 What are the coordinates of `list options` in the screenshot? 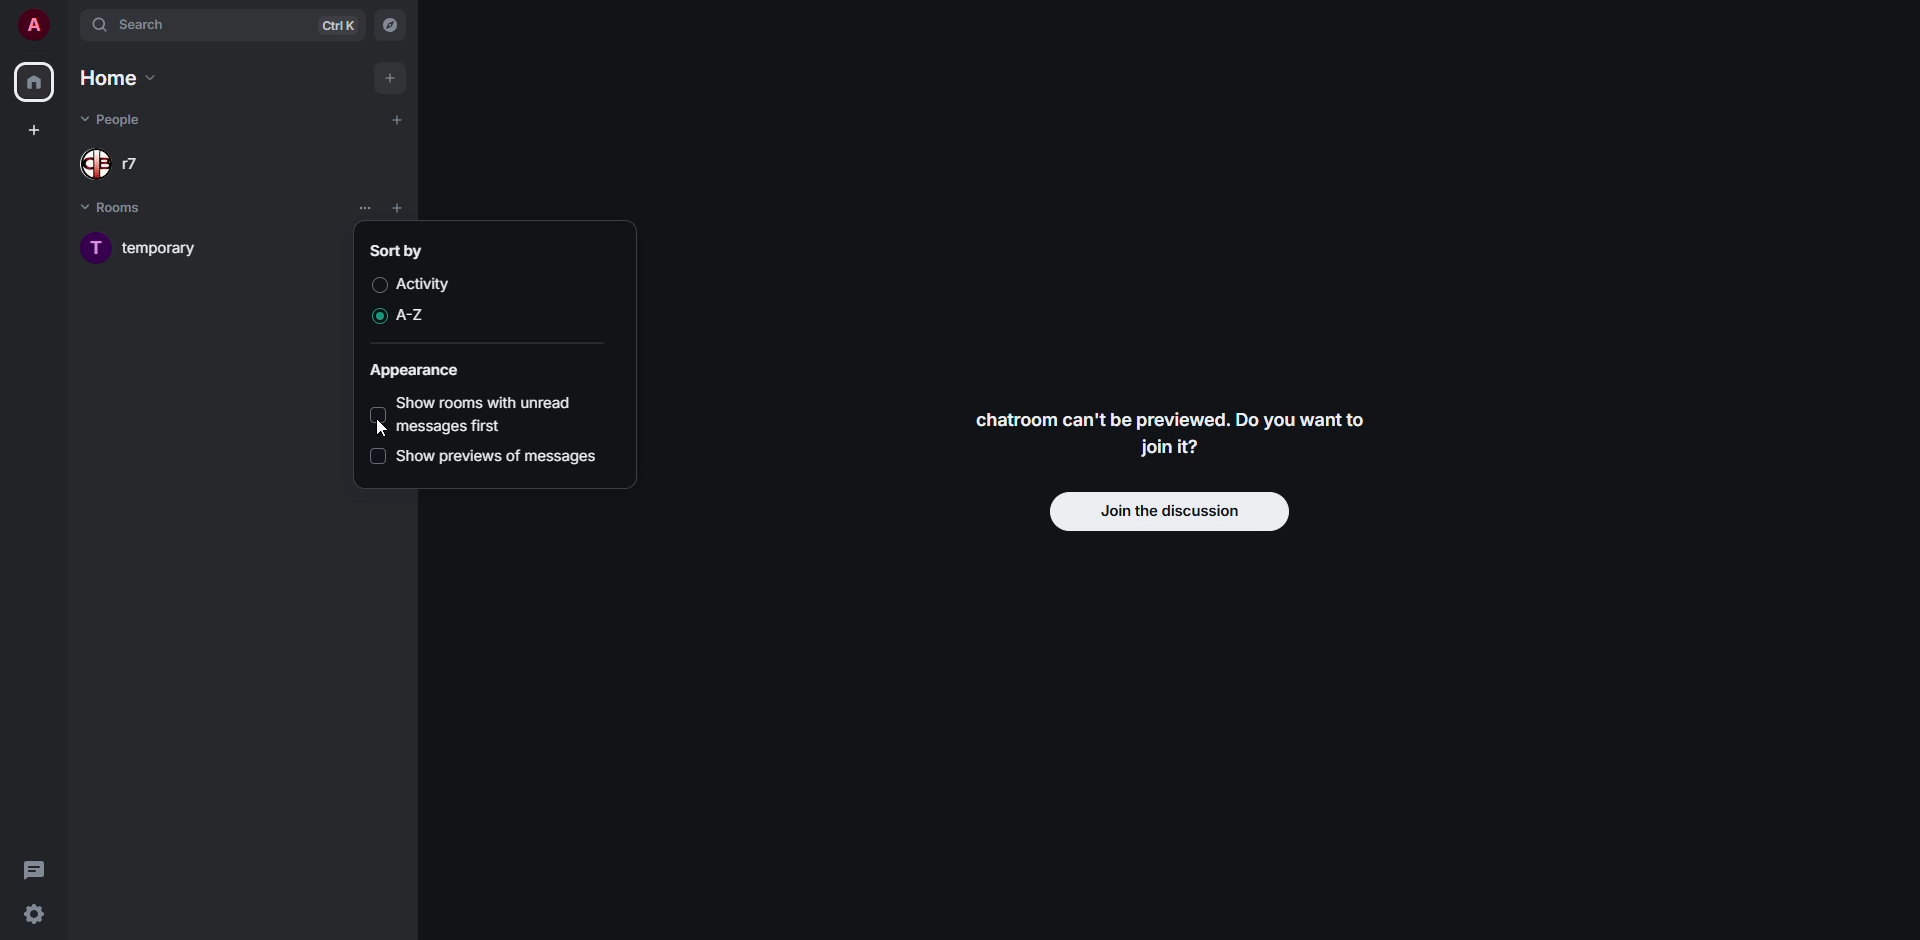 It's located at (429, 209).